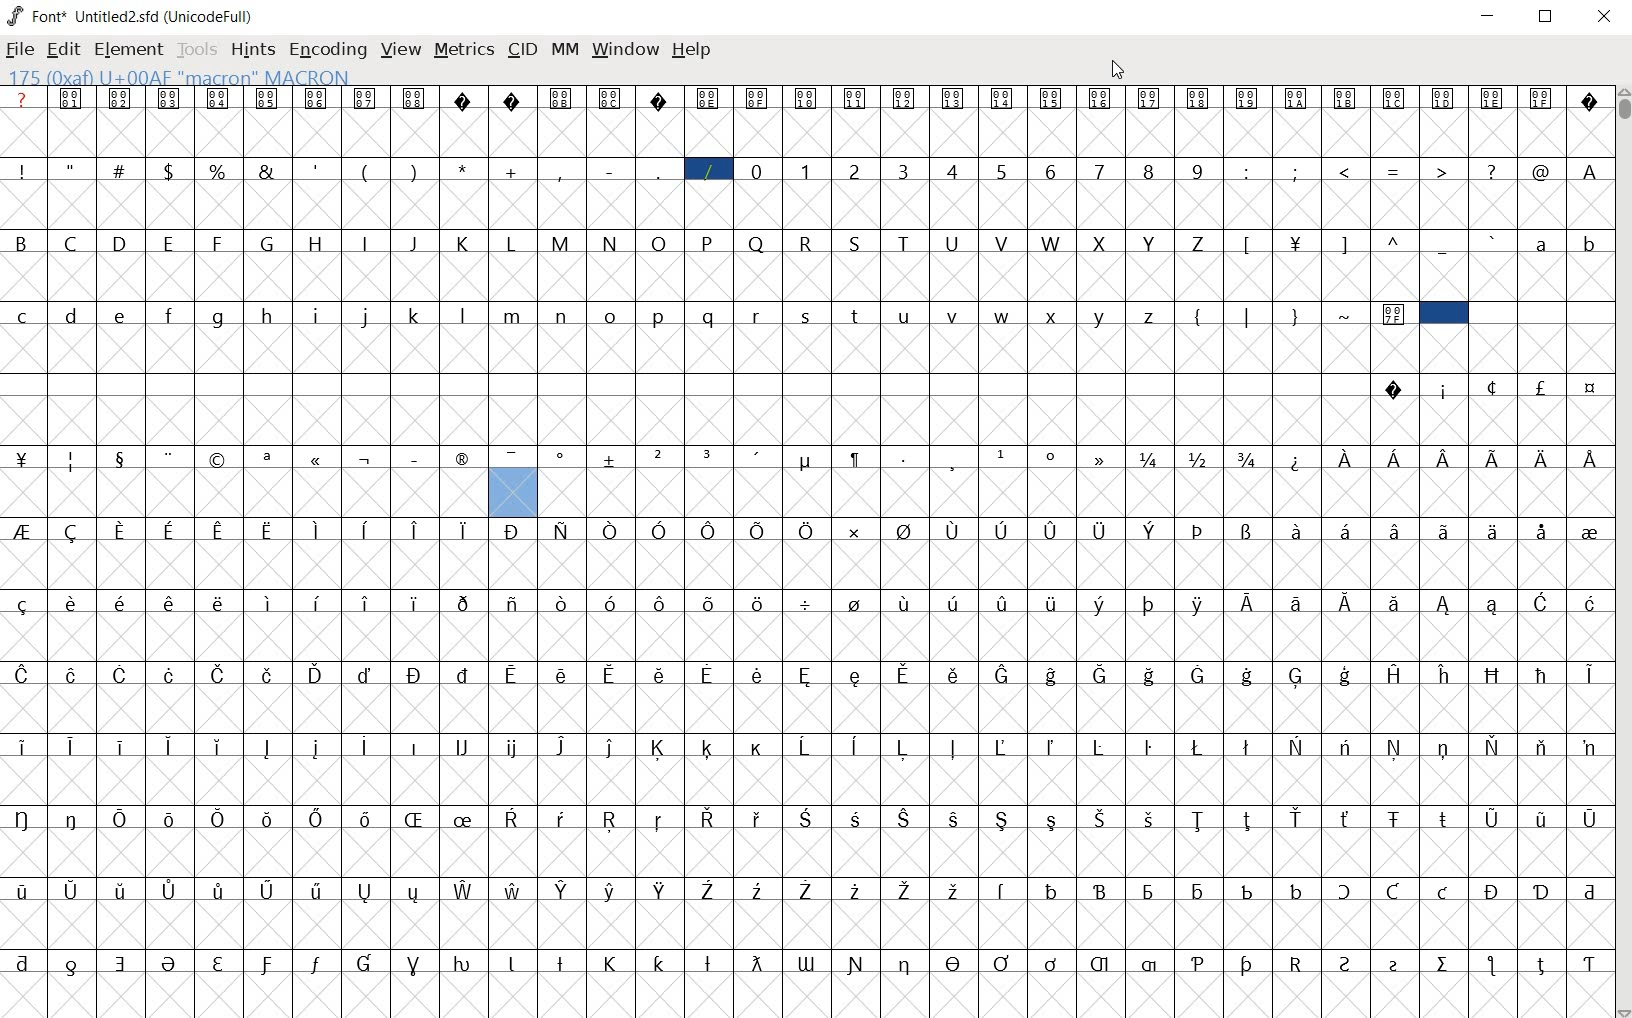 The width and height of the screenshot is (1632, 1018). What do you see at coordinates (121, 314) in the screenshot?
I see `e` at bounding box center [121, 314].